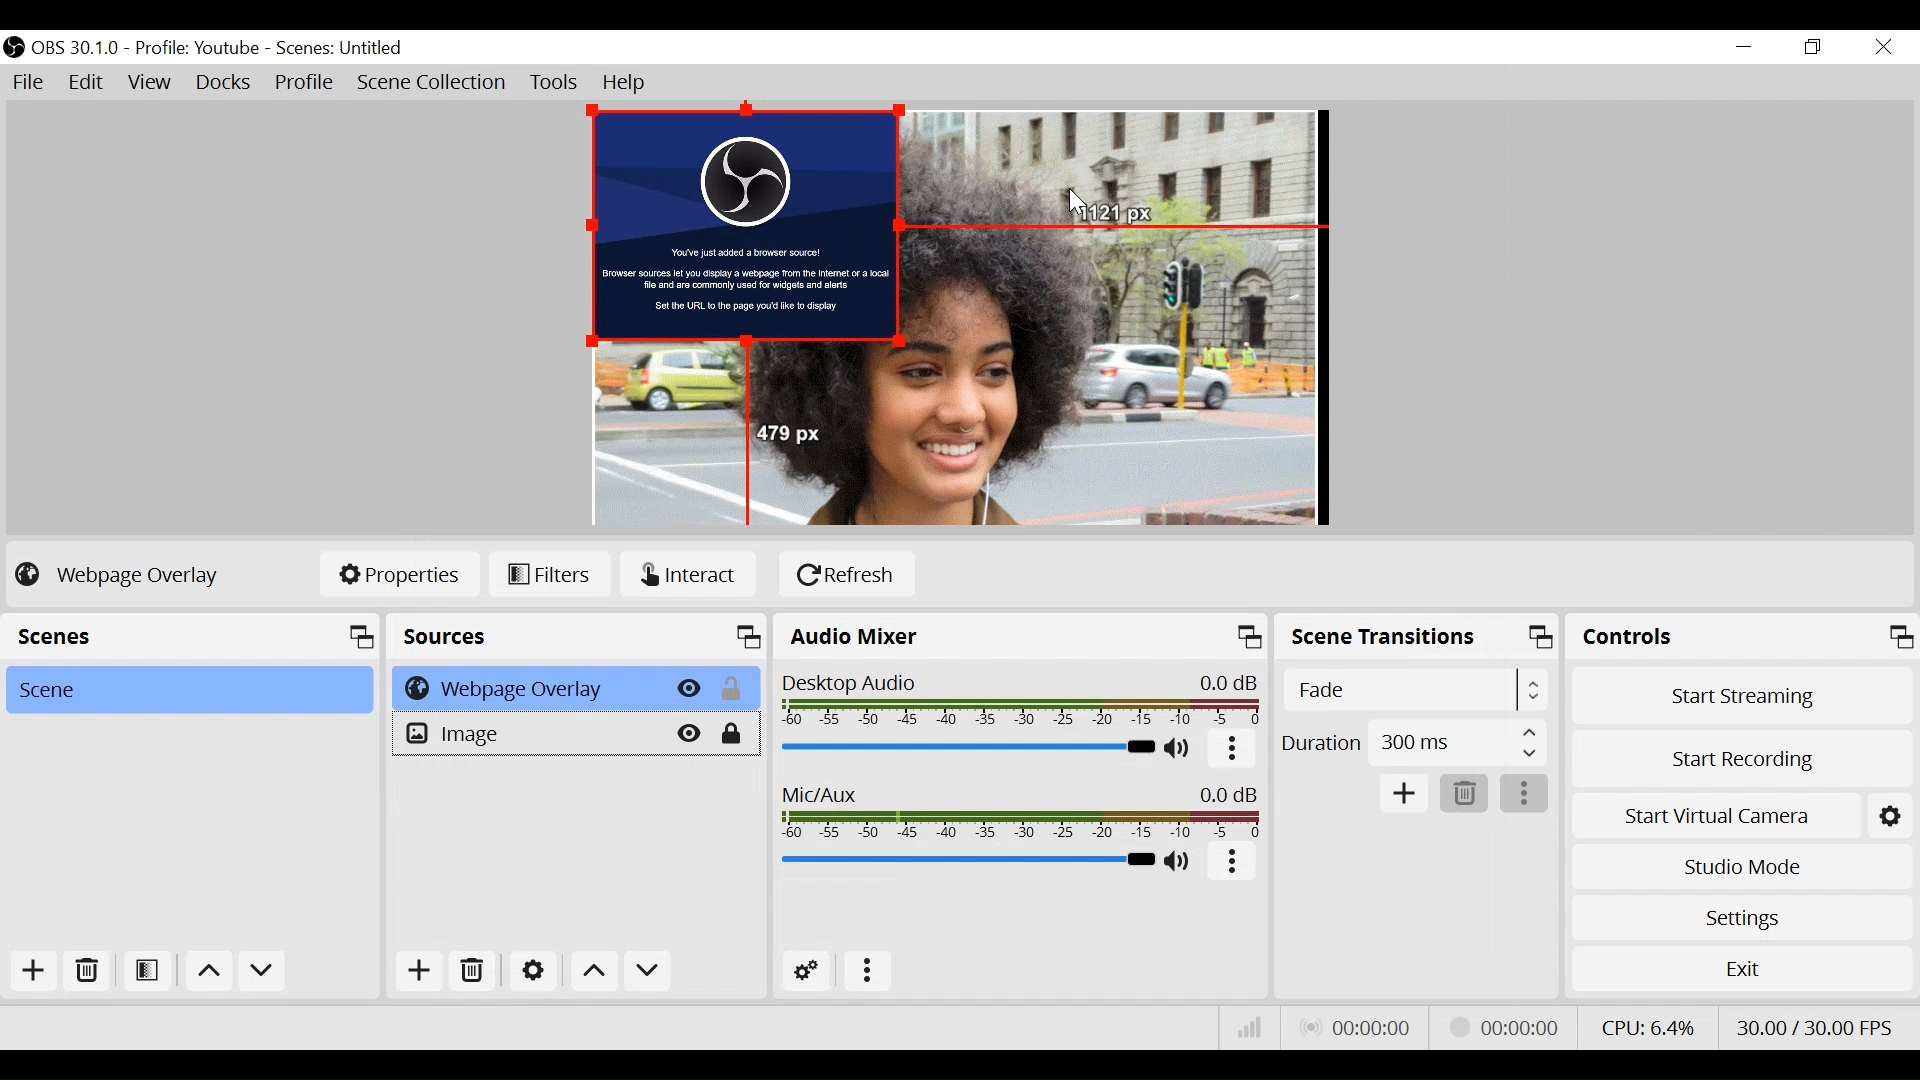 Image resolution: width=1920 pixels, height=1080 pixels. Describe the element at coordinates (1403, 794) in the screenshot. I see `Add` at that location.